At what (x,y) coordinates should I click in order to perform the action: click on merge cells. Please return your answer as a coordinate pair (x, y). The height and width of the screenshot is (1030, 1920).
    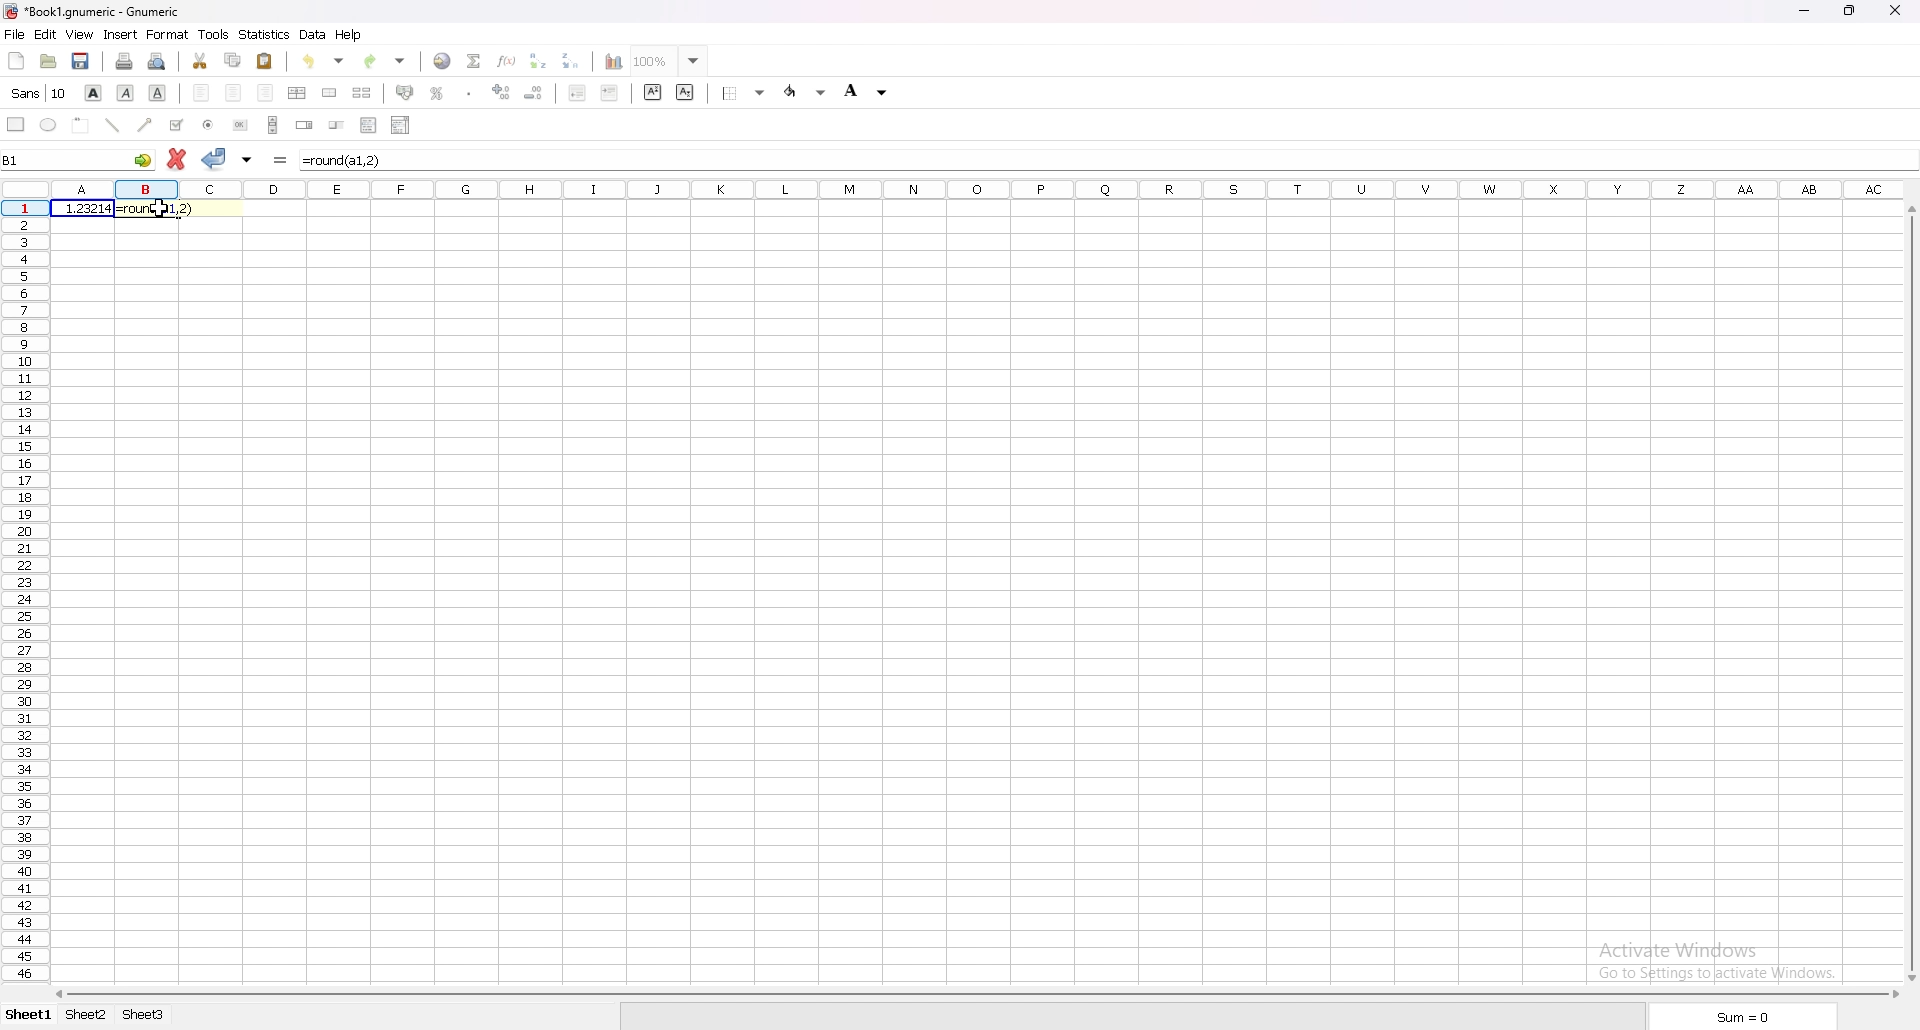
    Looking at the image, I should click on (329, 92).